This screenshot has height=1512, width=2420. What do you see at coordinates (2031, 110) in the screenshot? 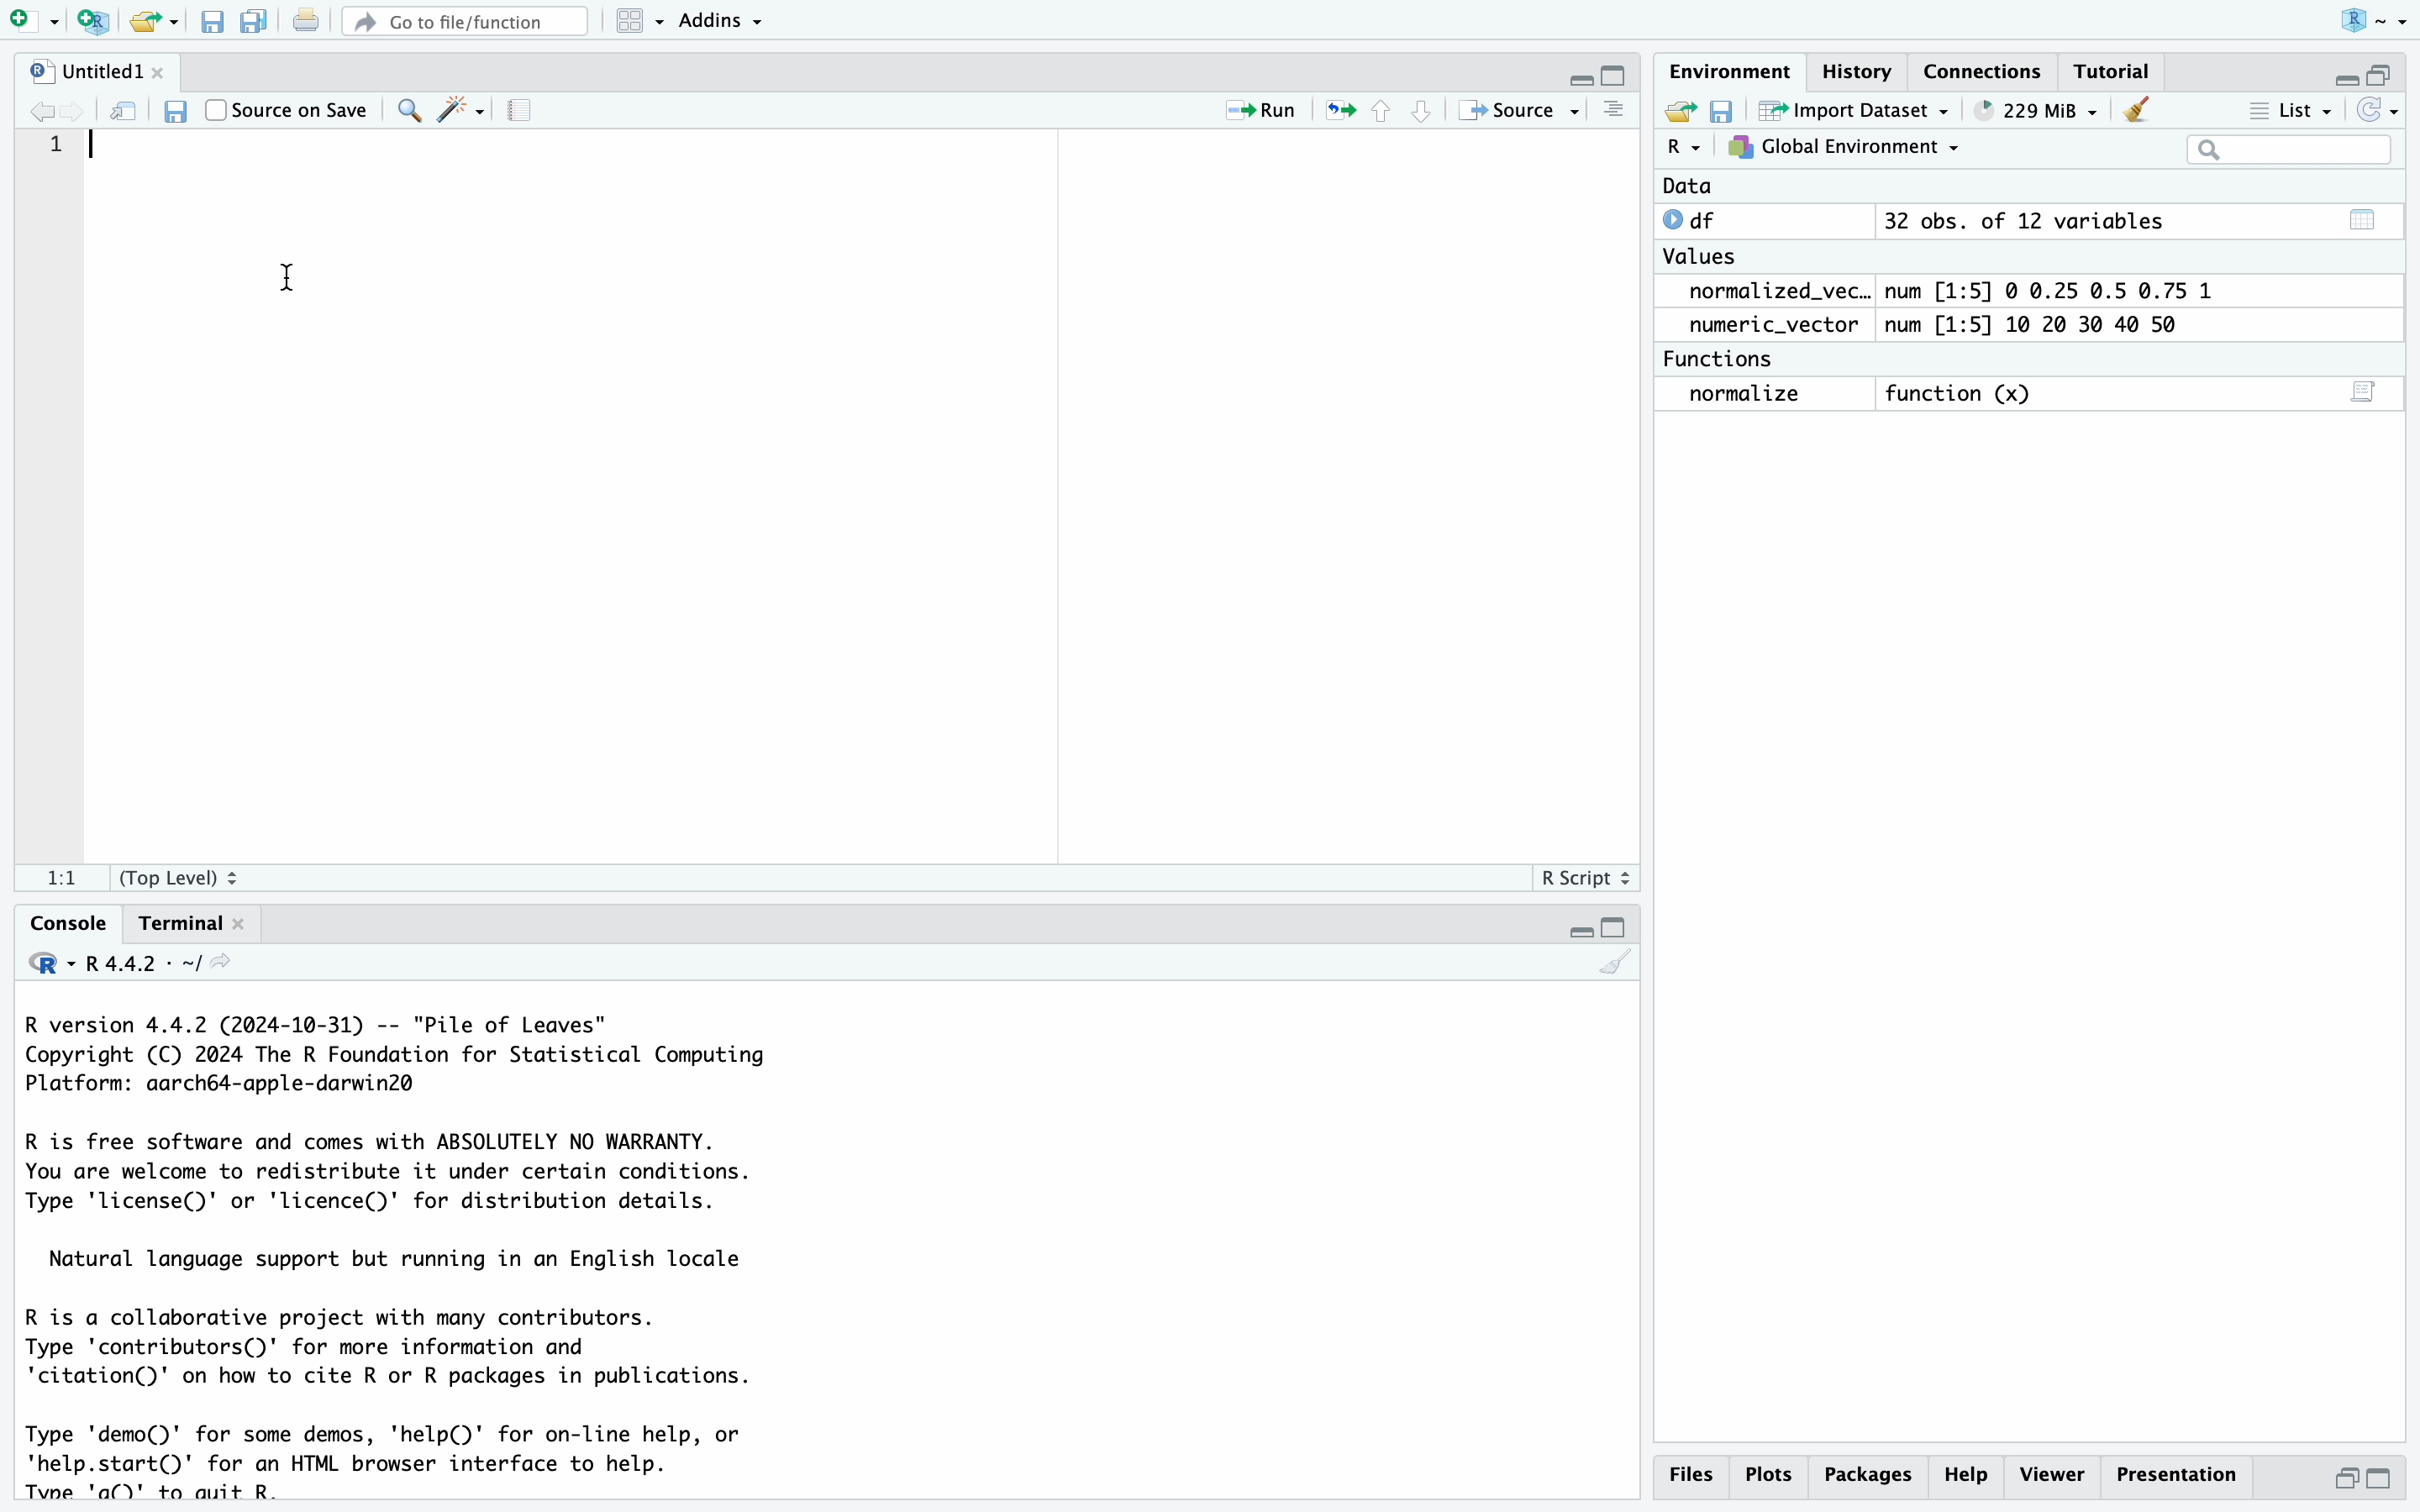
I see `229MiB` at bounding box center [2031, 110].